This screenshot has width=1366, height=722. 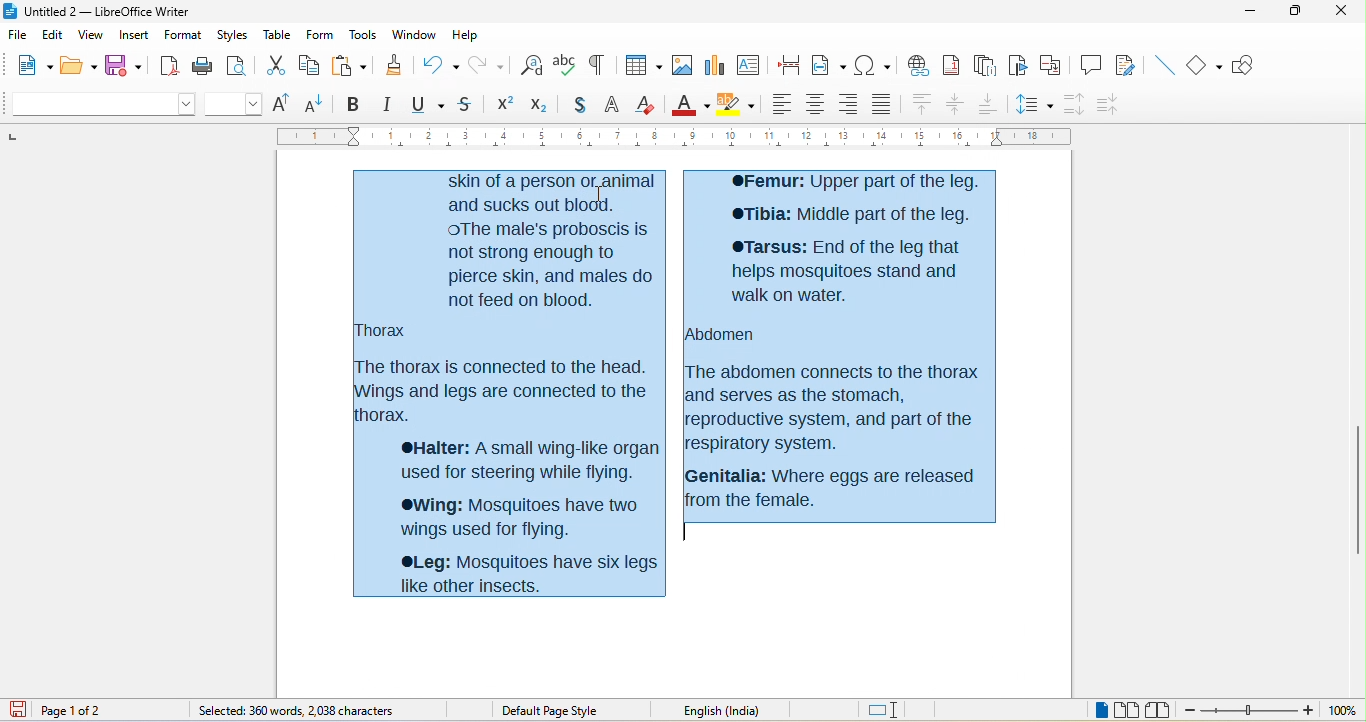 What do you see at coordinates (26, 65) in the screenshot?
I see `new` at bounding box center [26, 65].